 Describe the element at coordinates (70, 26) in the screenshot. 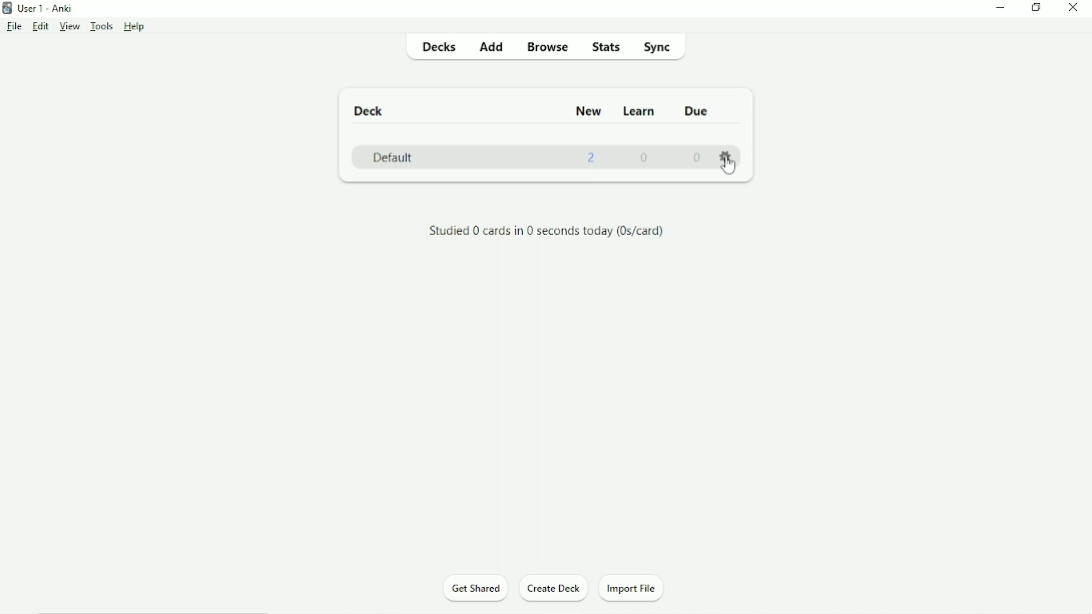

I see `View` at that location.